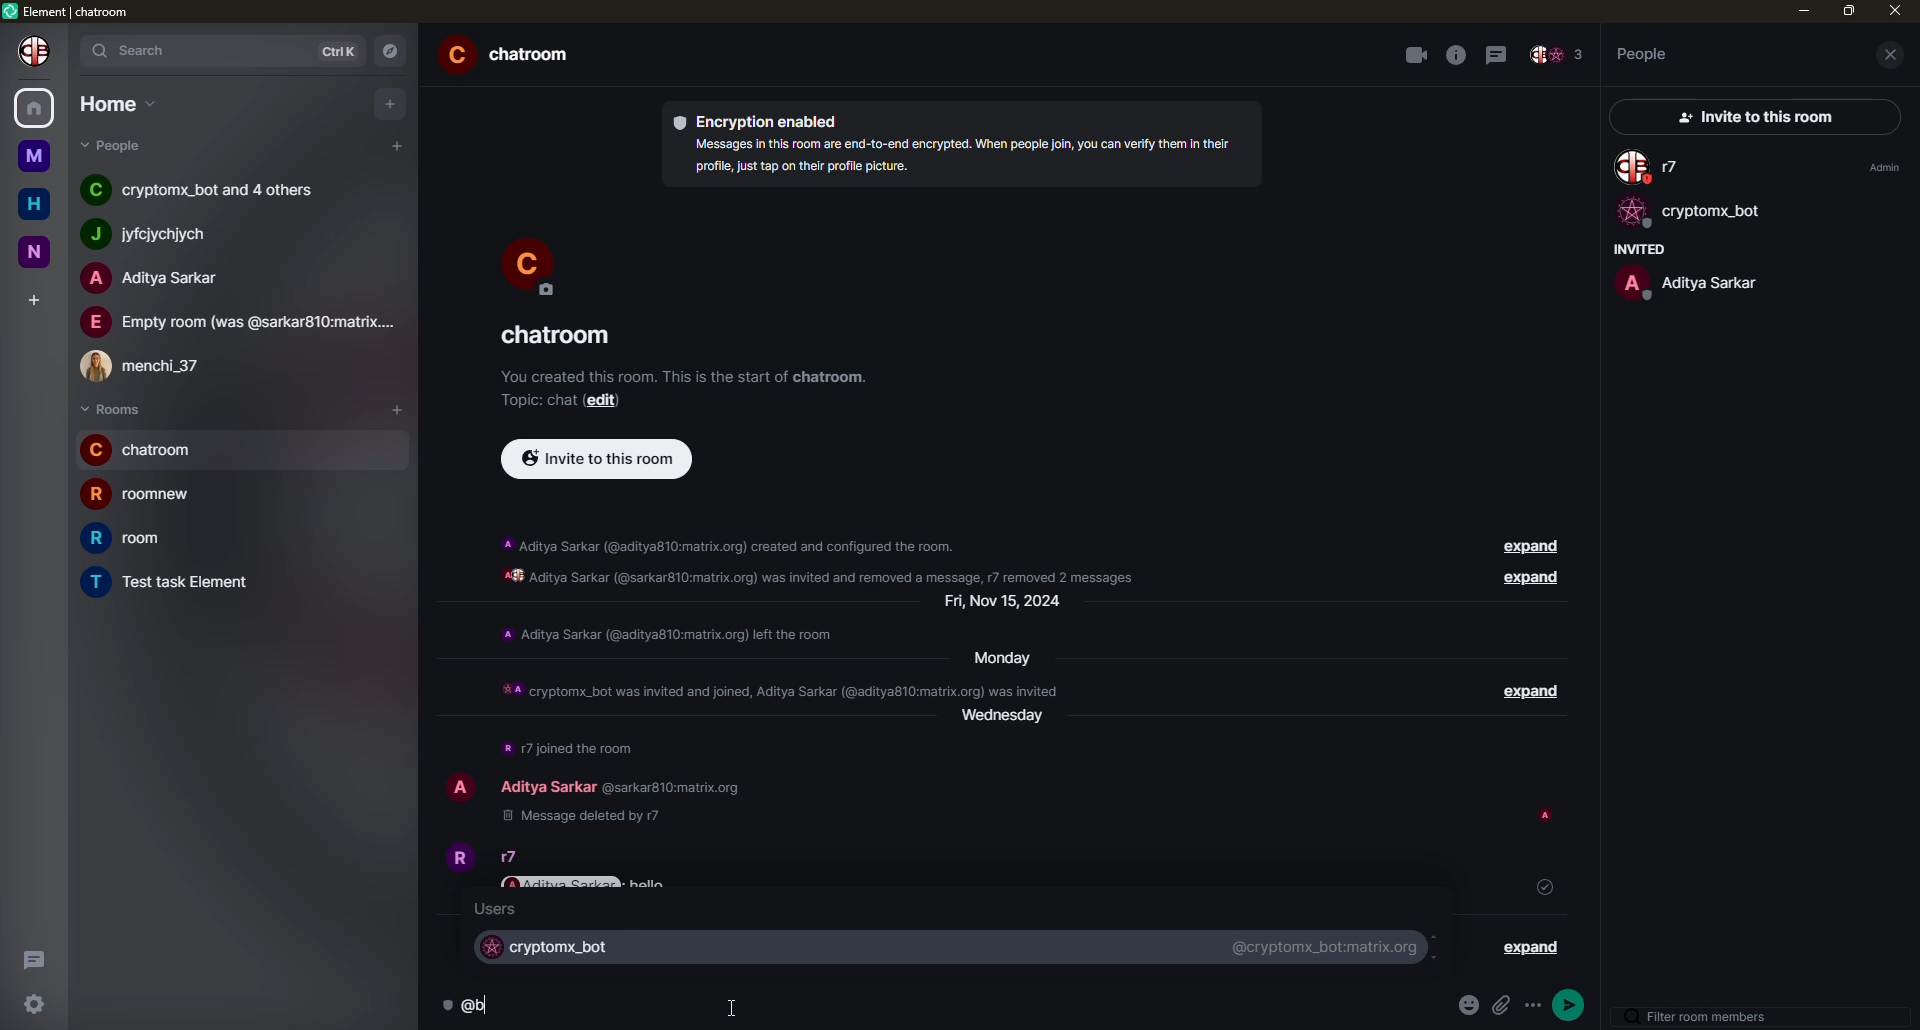 Image resolution: width=1920 pixels, height=1030 pixels. I want to click on id, so click(1323, 945).